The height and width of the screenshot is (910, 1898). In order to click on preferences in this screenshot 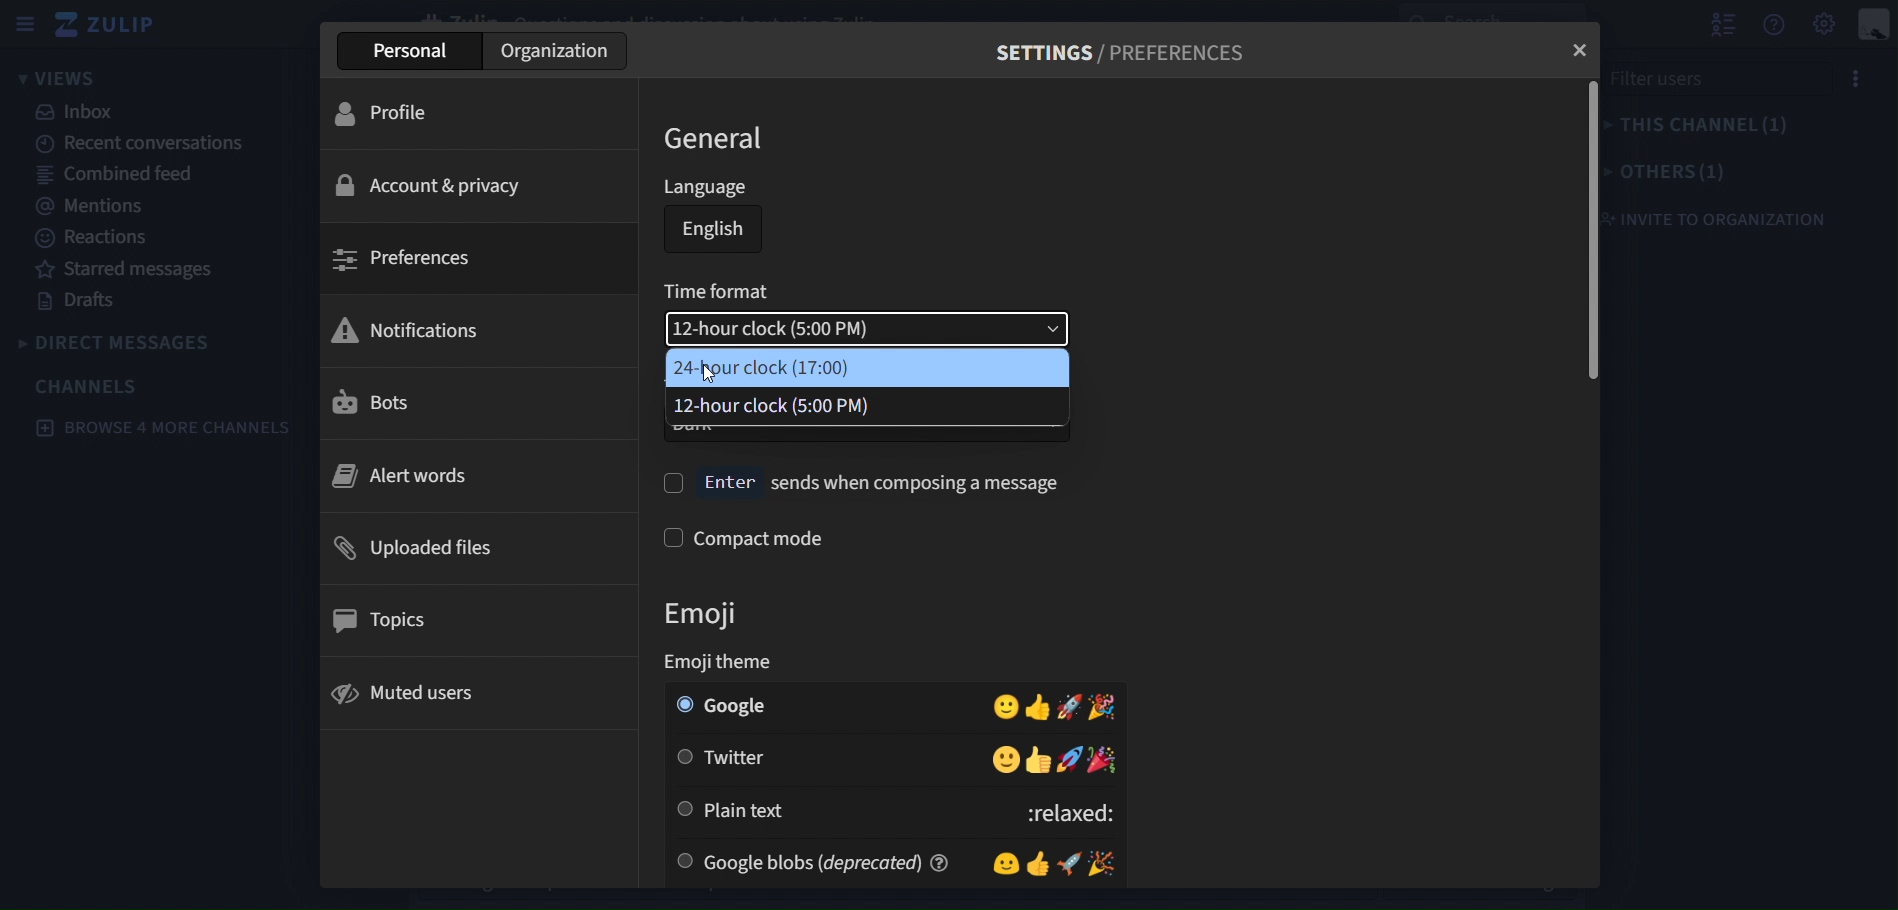, I will do `click(466, 258)`.